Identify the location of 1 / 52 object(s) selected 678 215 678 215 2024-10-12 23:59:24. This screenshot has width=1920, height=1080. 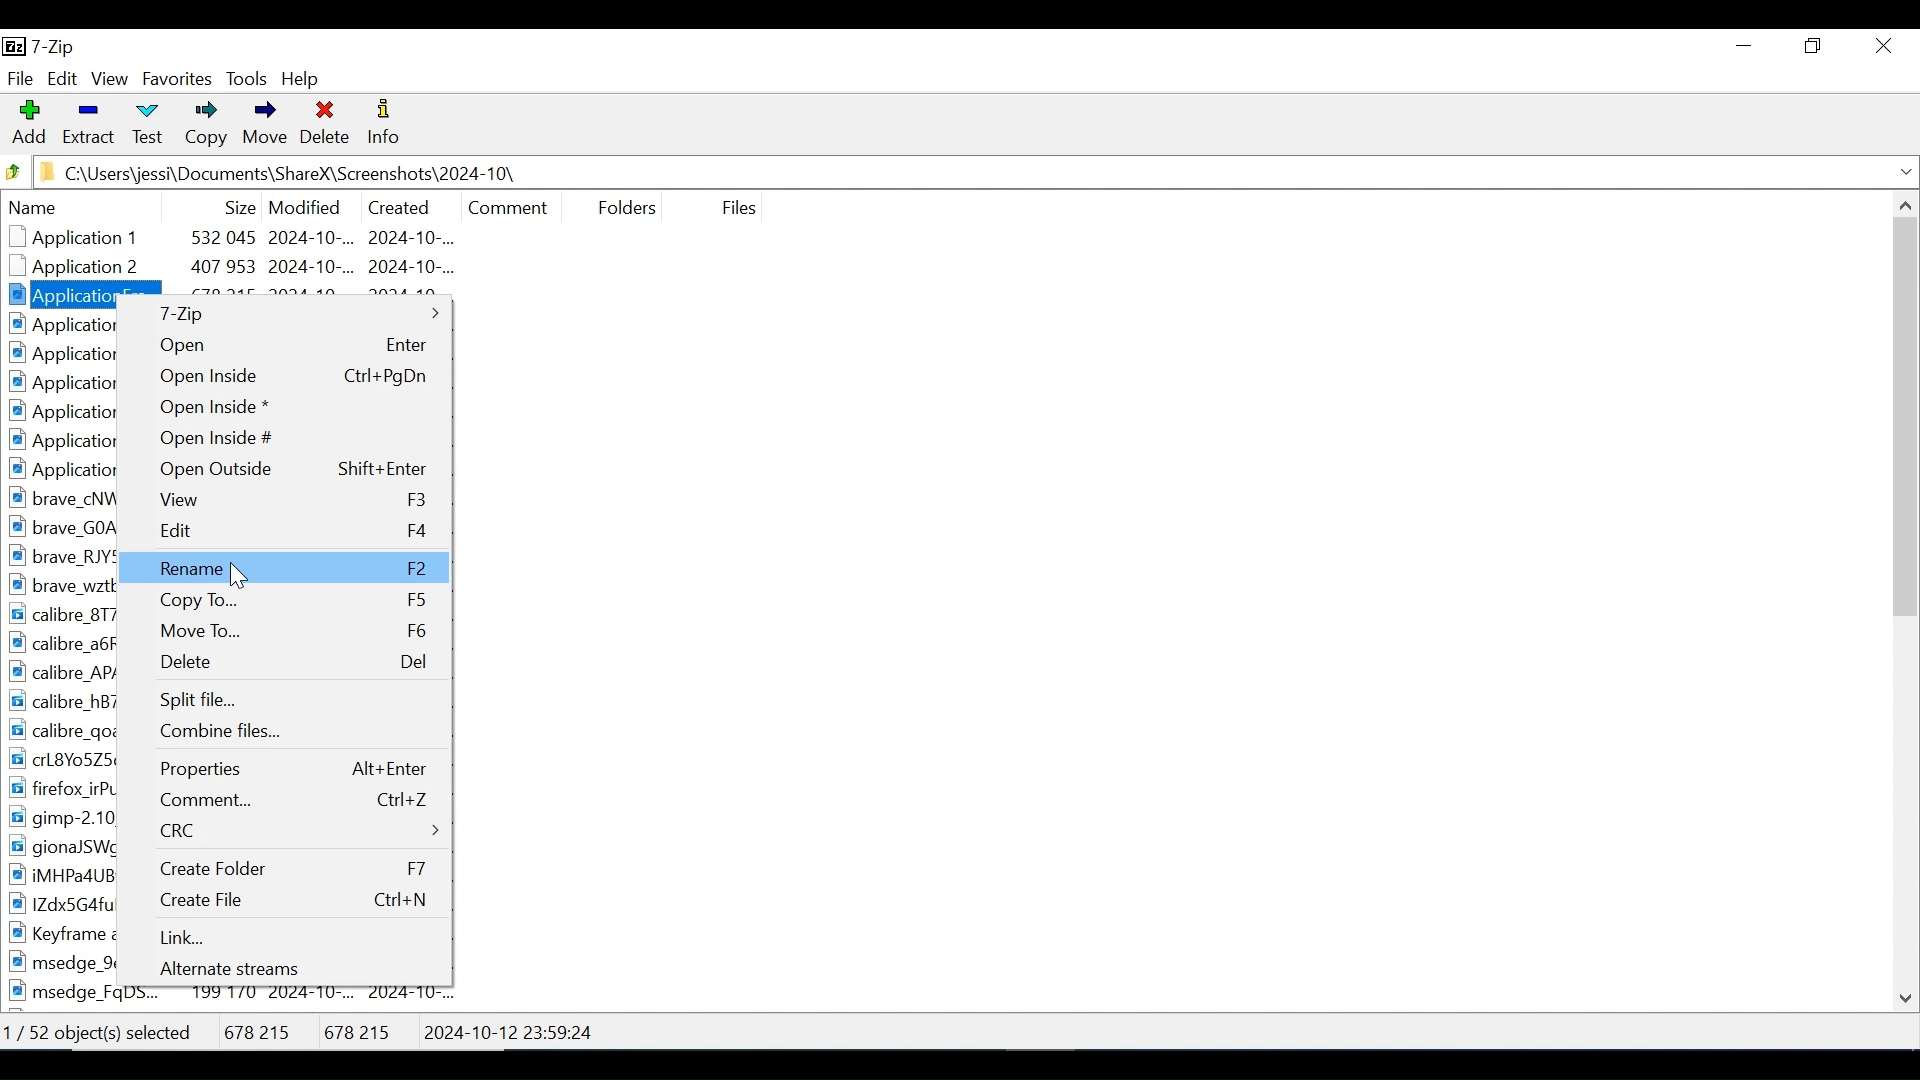
(312, 1027).